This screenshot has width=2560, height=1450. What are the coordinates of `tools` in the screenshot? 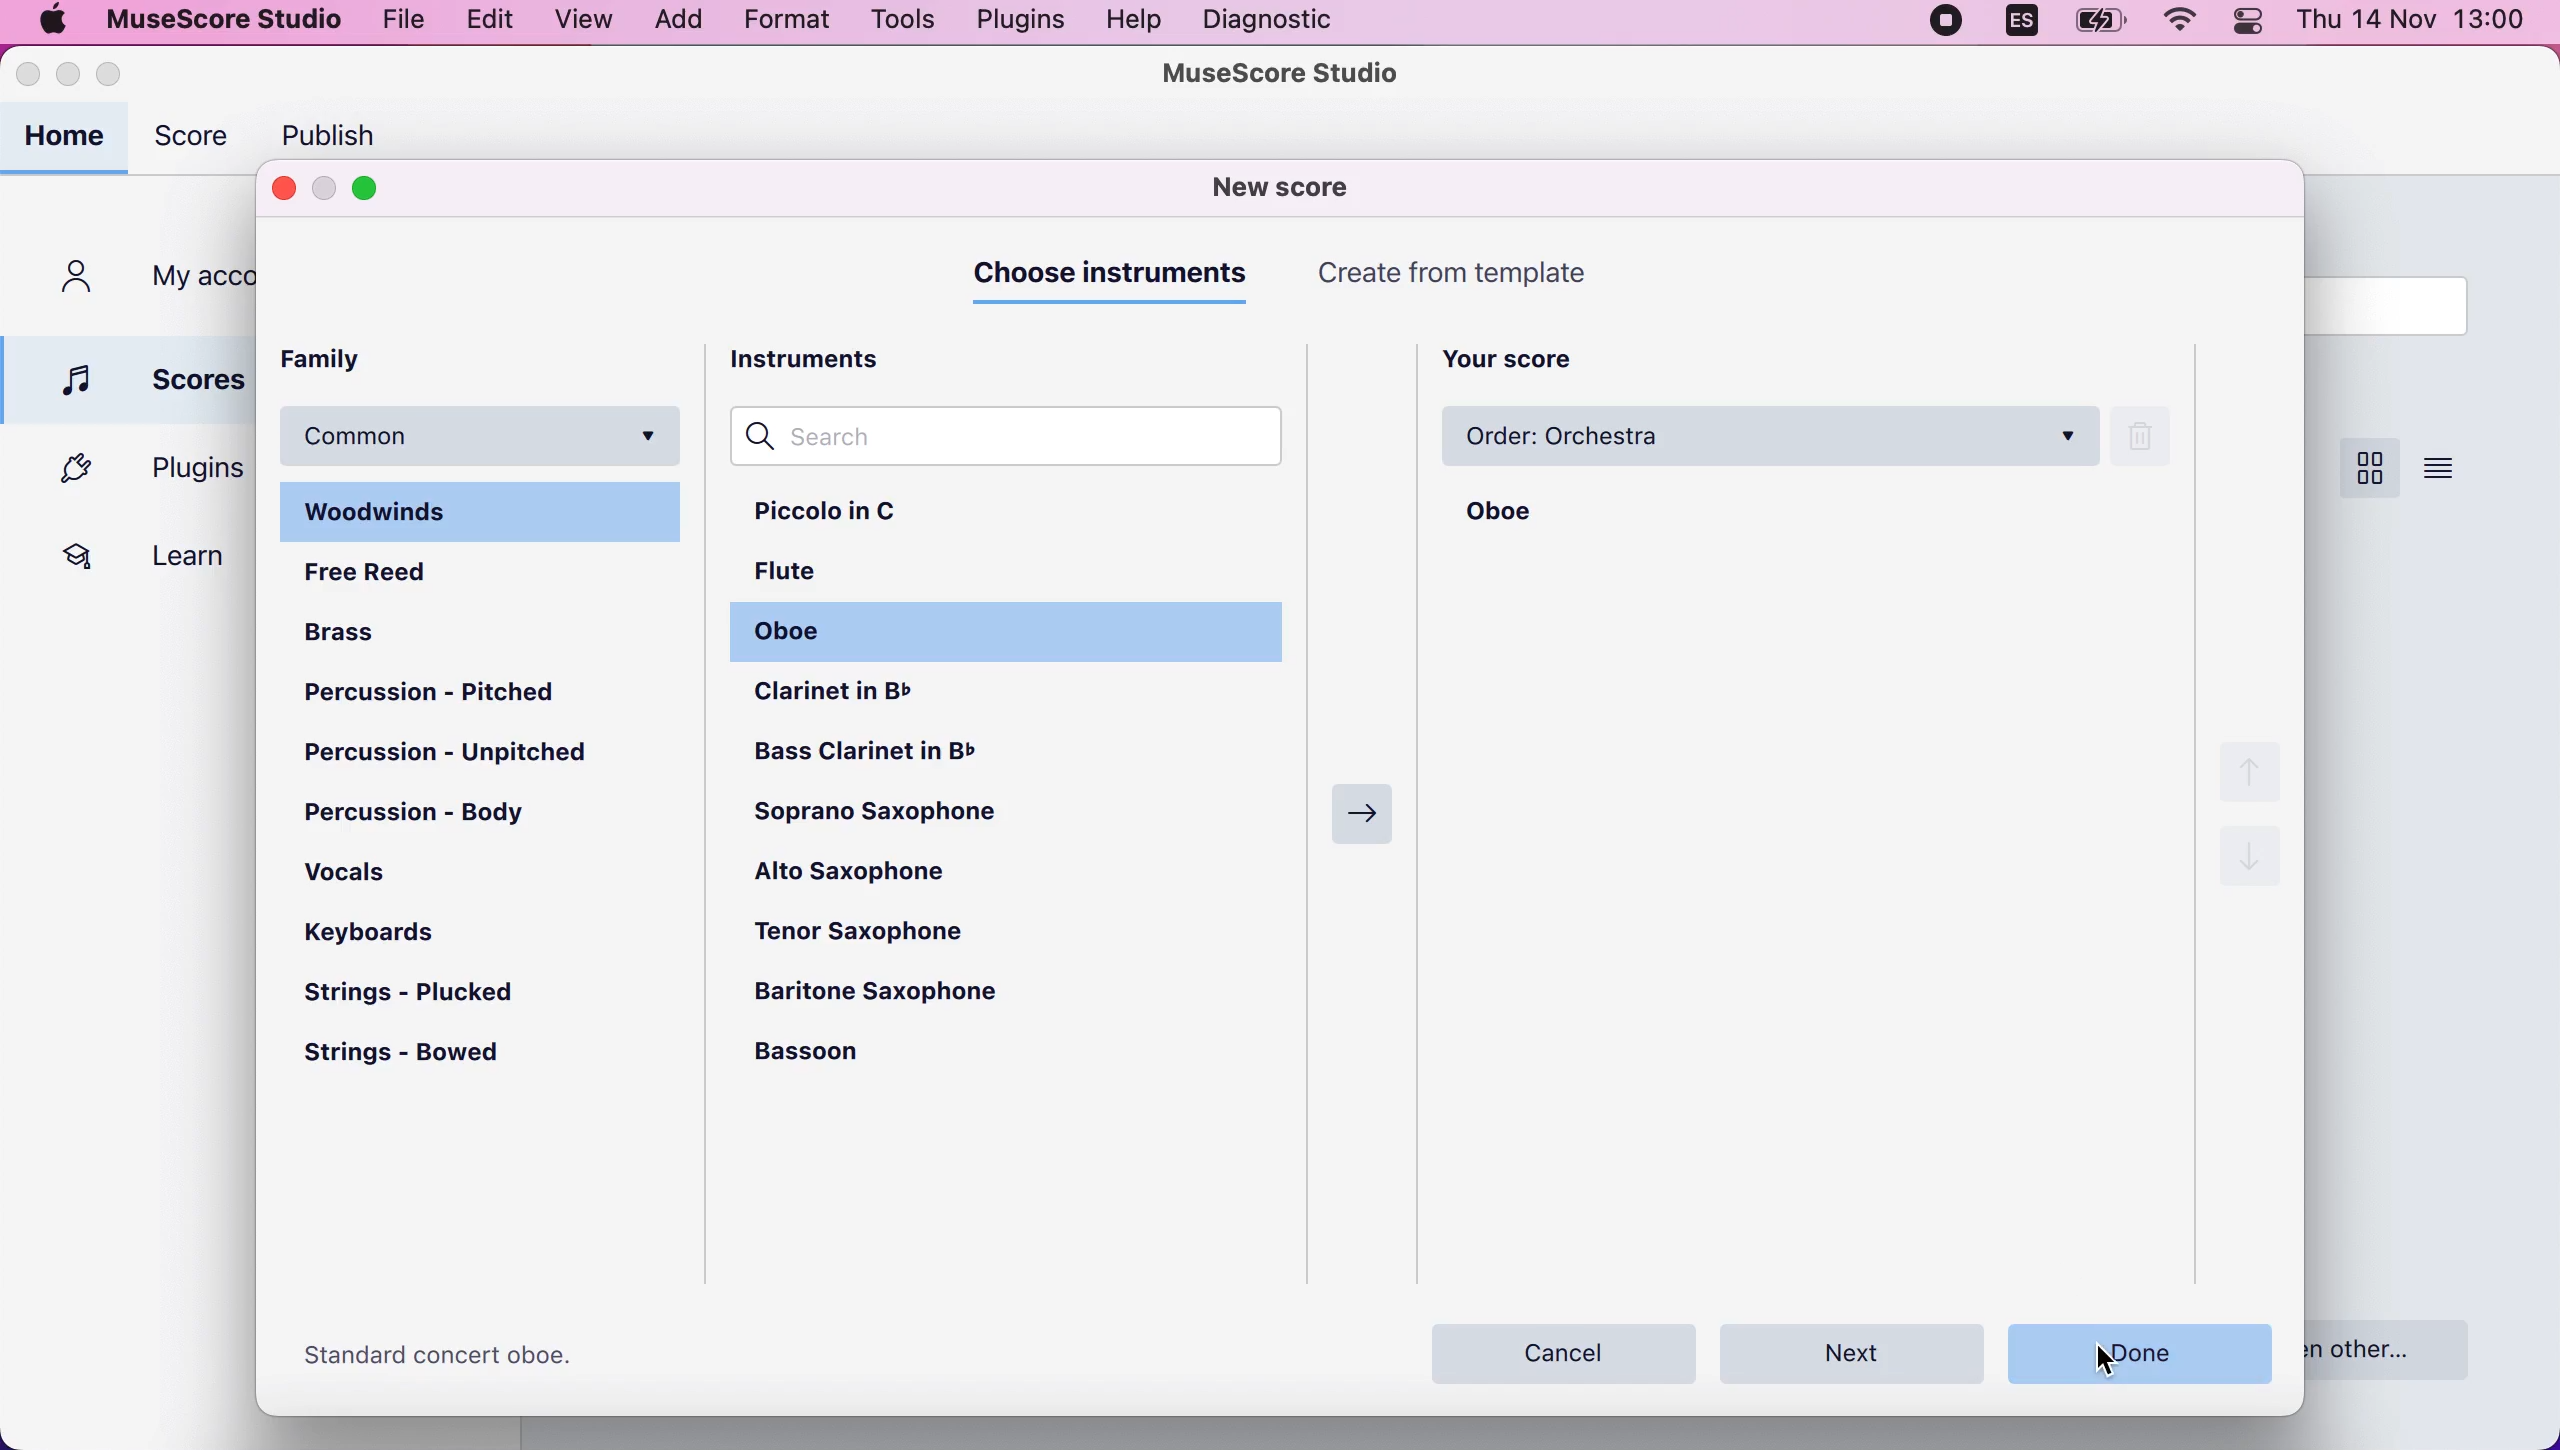 It's located at (906, 23).